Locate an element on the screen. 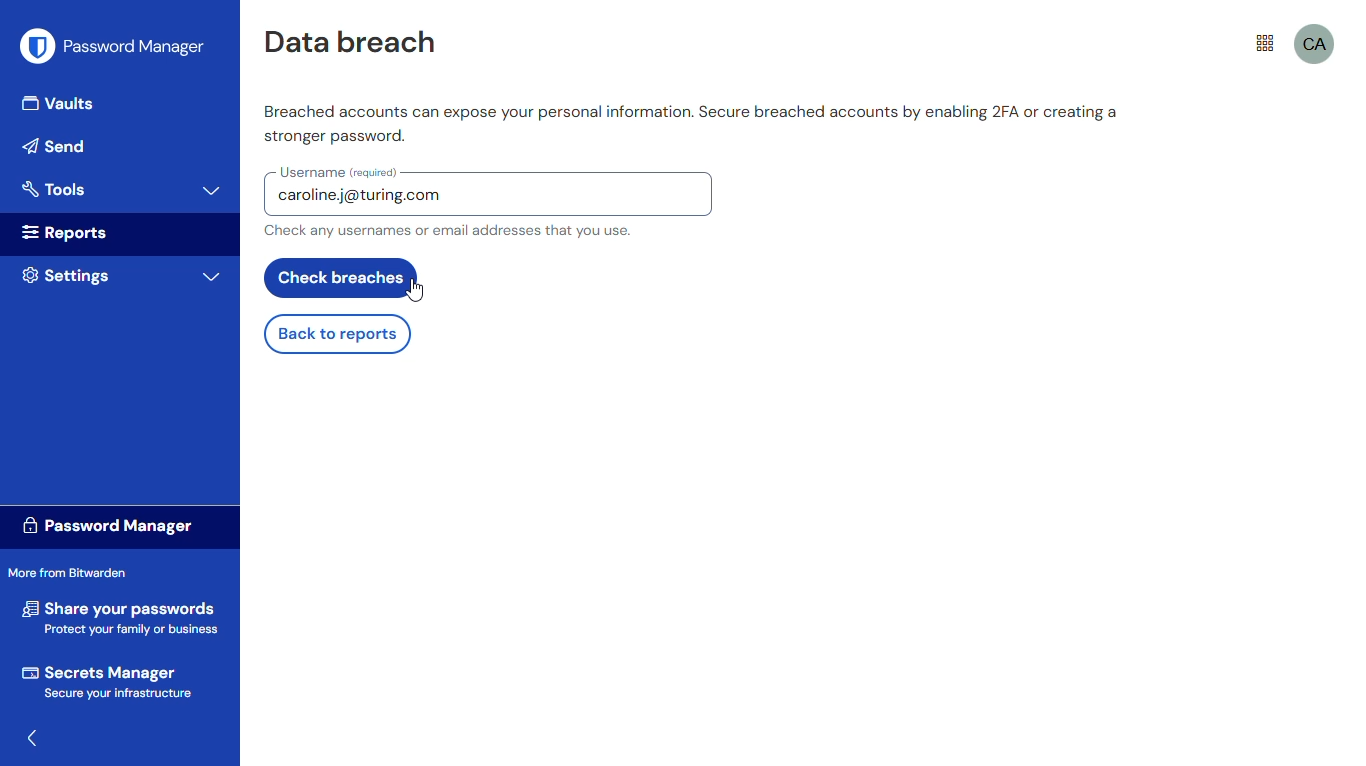 The width and height of the screenshot is (1366, 766). send is located at coordinates (56, 146).